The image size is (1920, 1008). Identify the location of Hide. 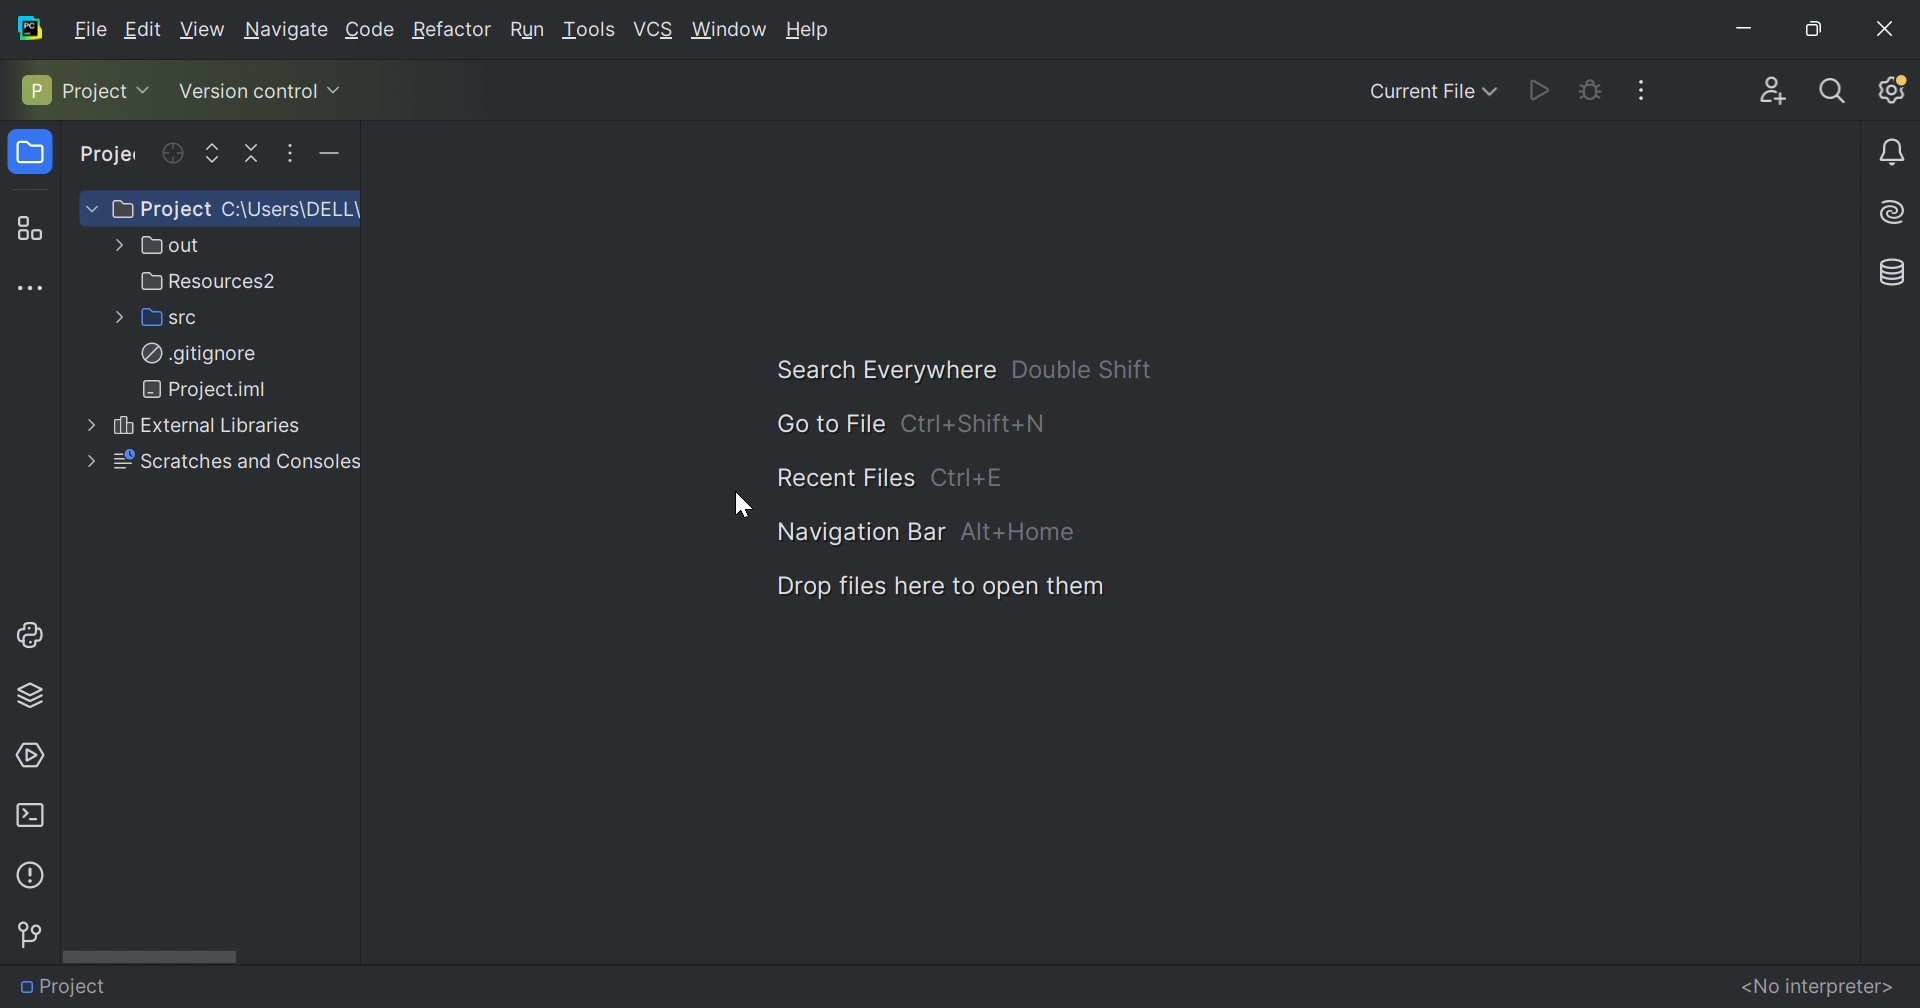
(336, 153).